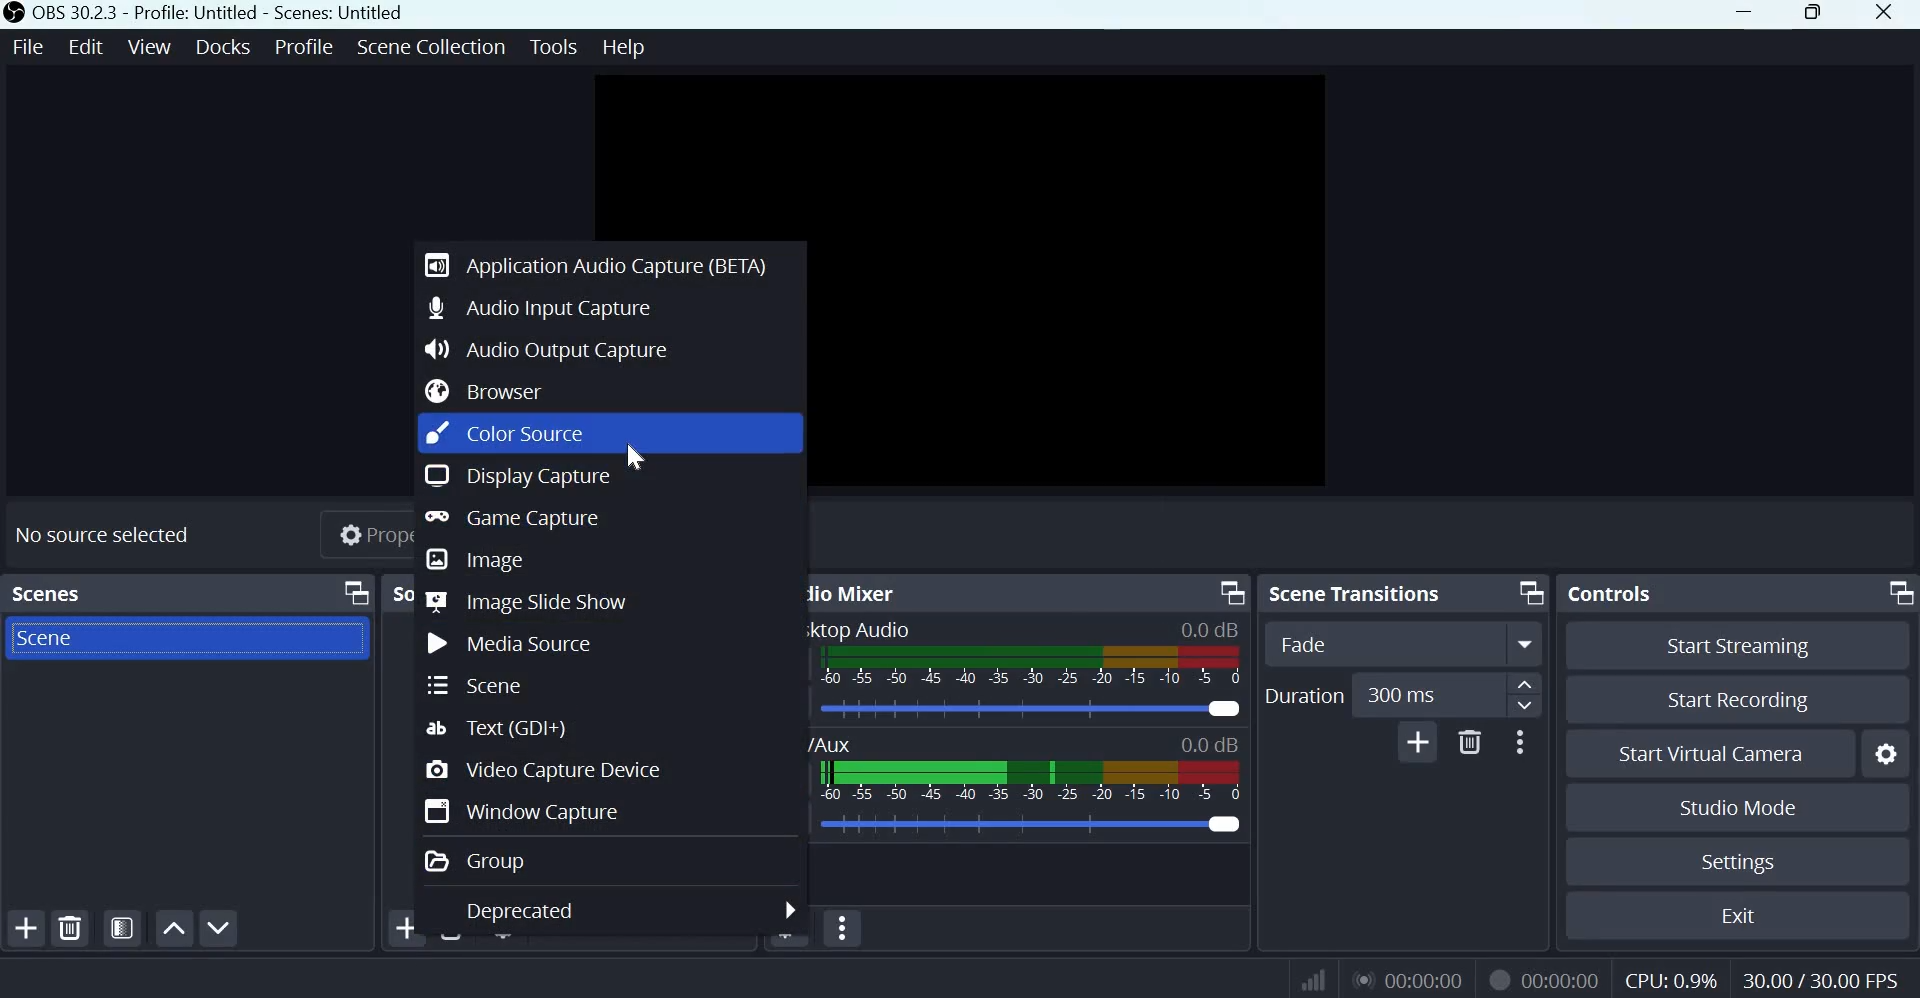 The width and height of the screenshot is (1920, 998). Describe the element at coordinates (88, 45) in the screenshot. I see `Edit` at that location.